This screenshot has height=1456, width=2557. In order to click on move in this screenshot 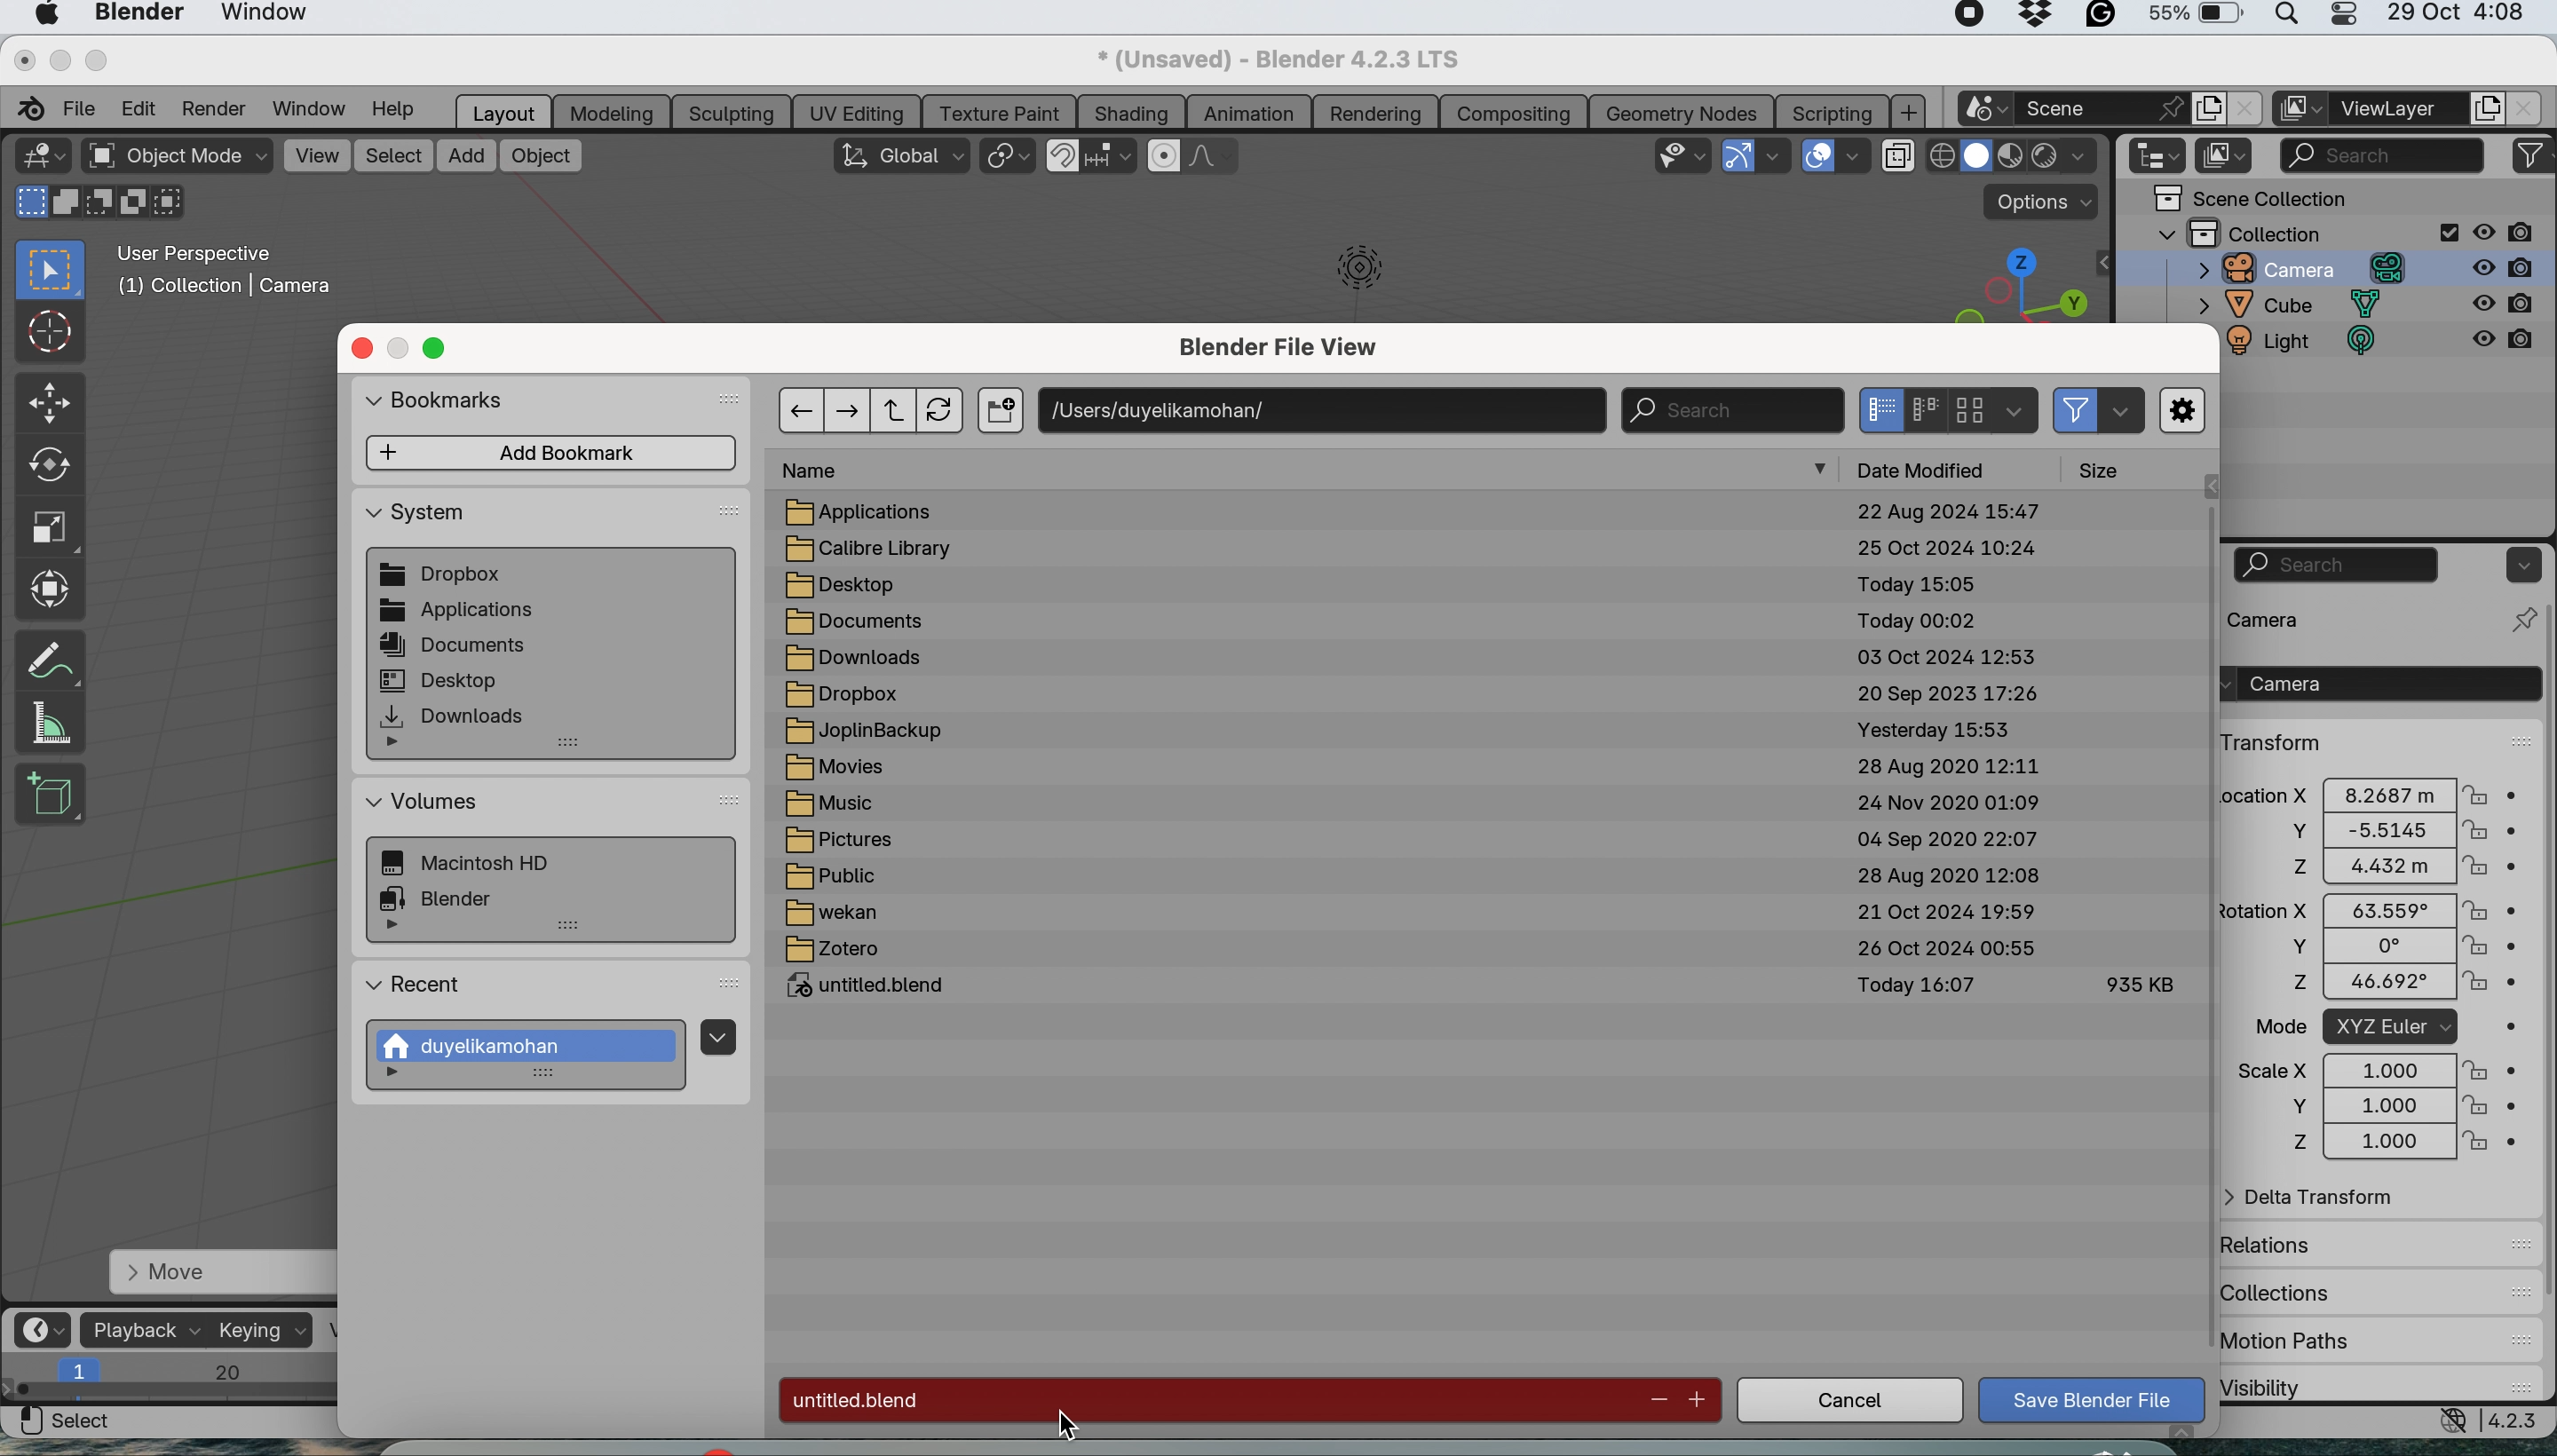, I will do `click(218, 1273)`.